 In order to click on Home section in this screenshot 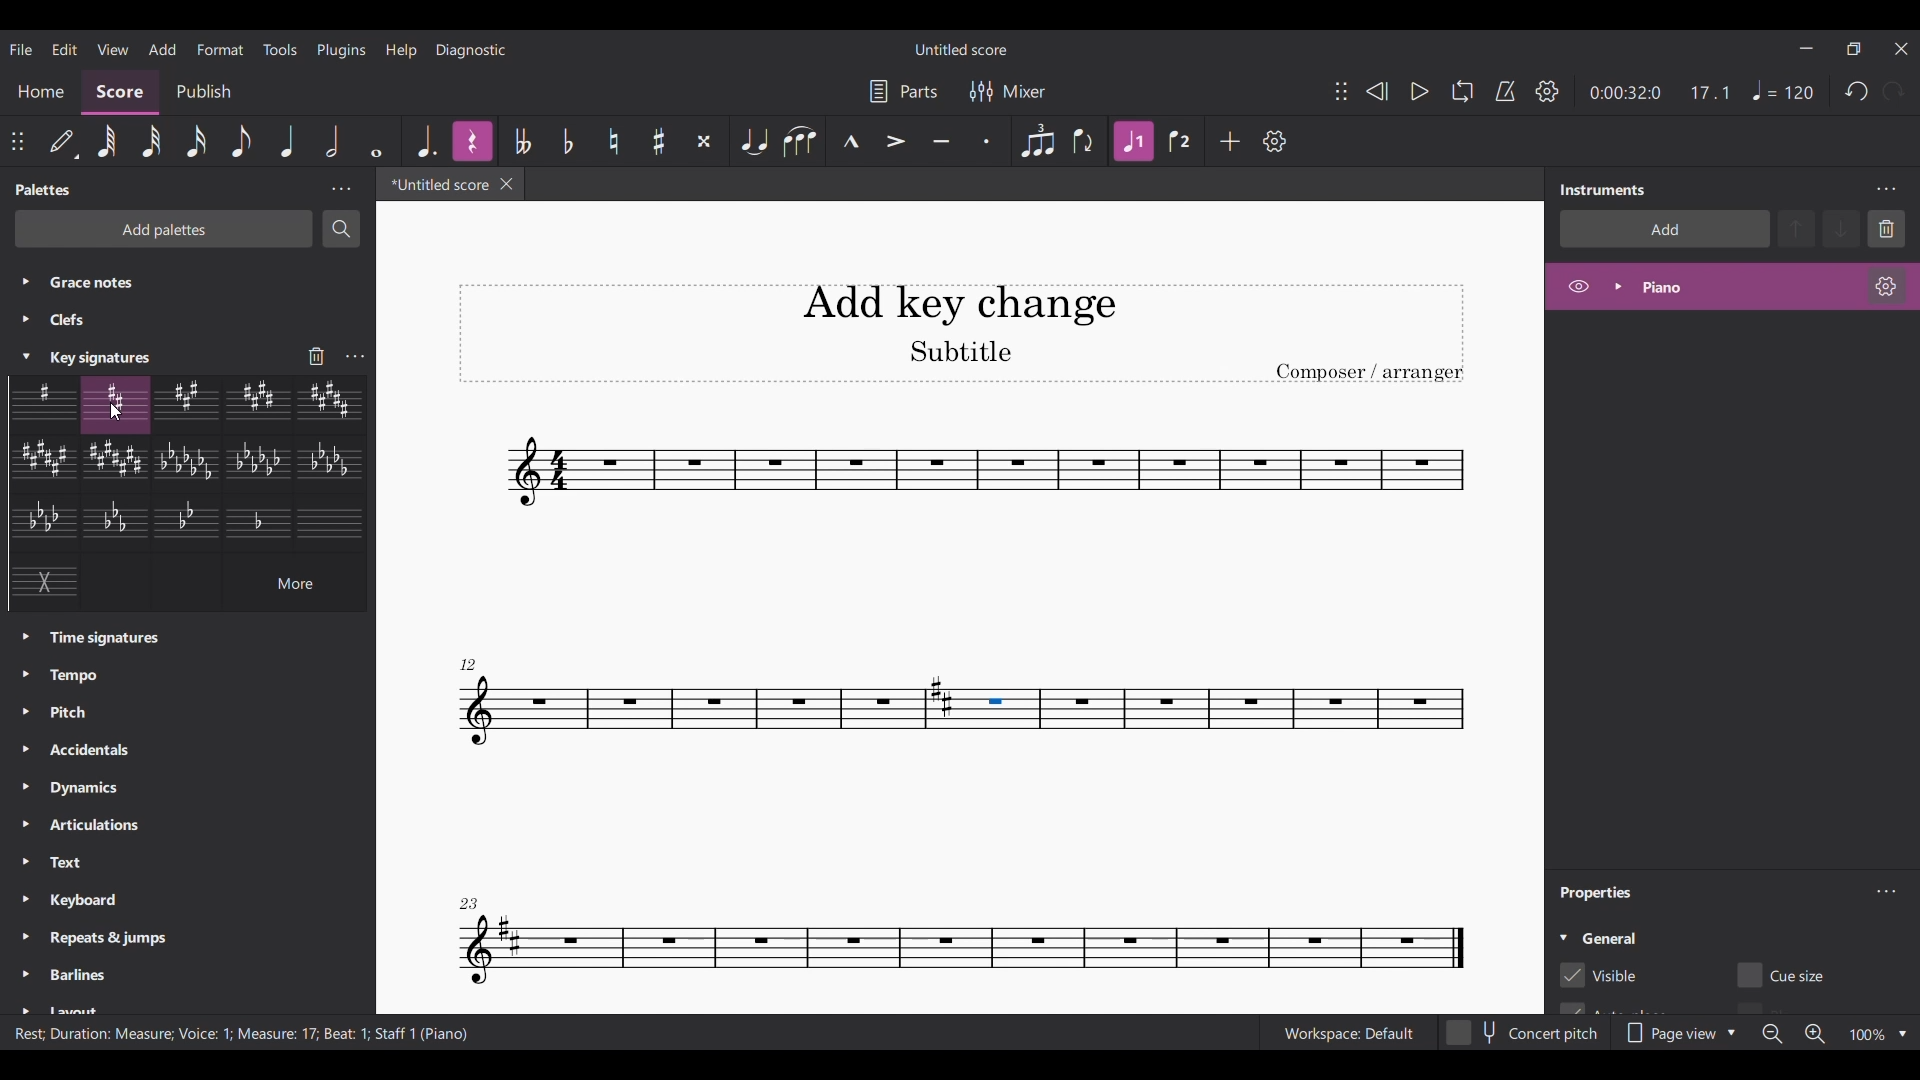, I will do `click(41, 96)`.